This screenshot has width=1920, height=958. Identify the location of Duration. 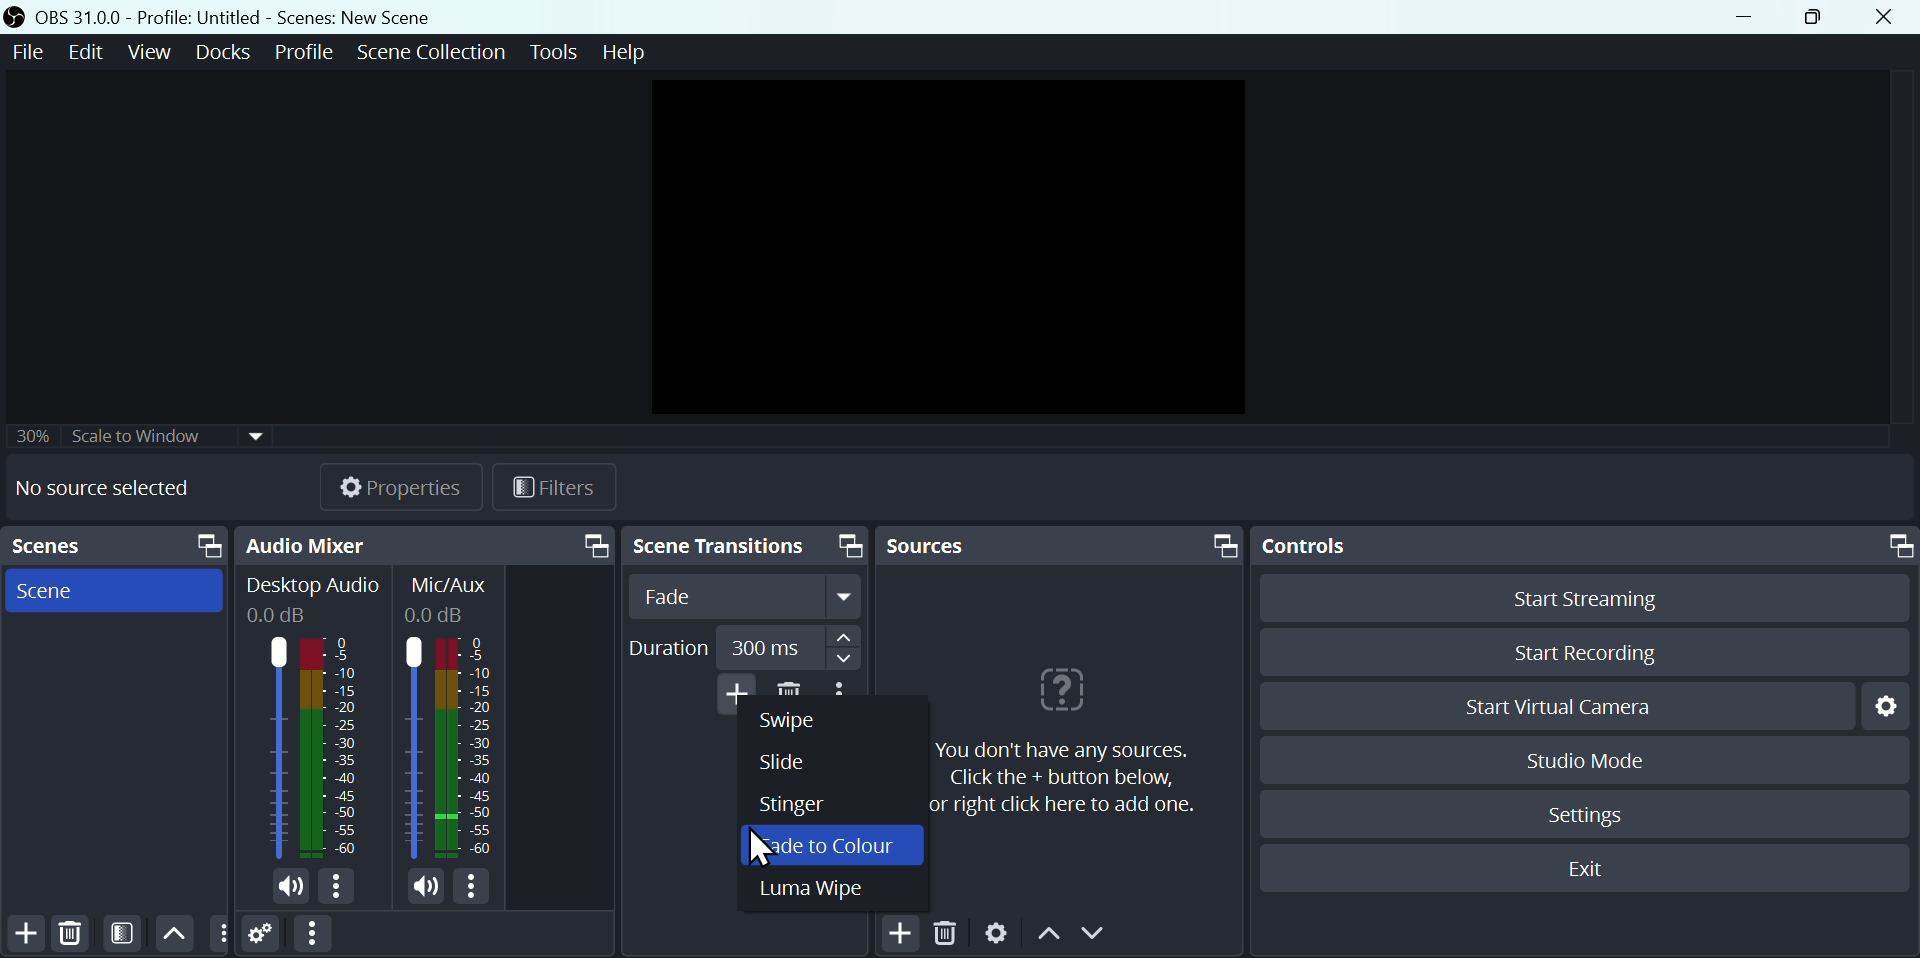
(670, 648).